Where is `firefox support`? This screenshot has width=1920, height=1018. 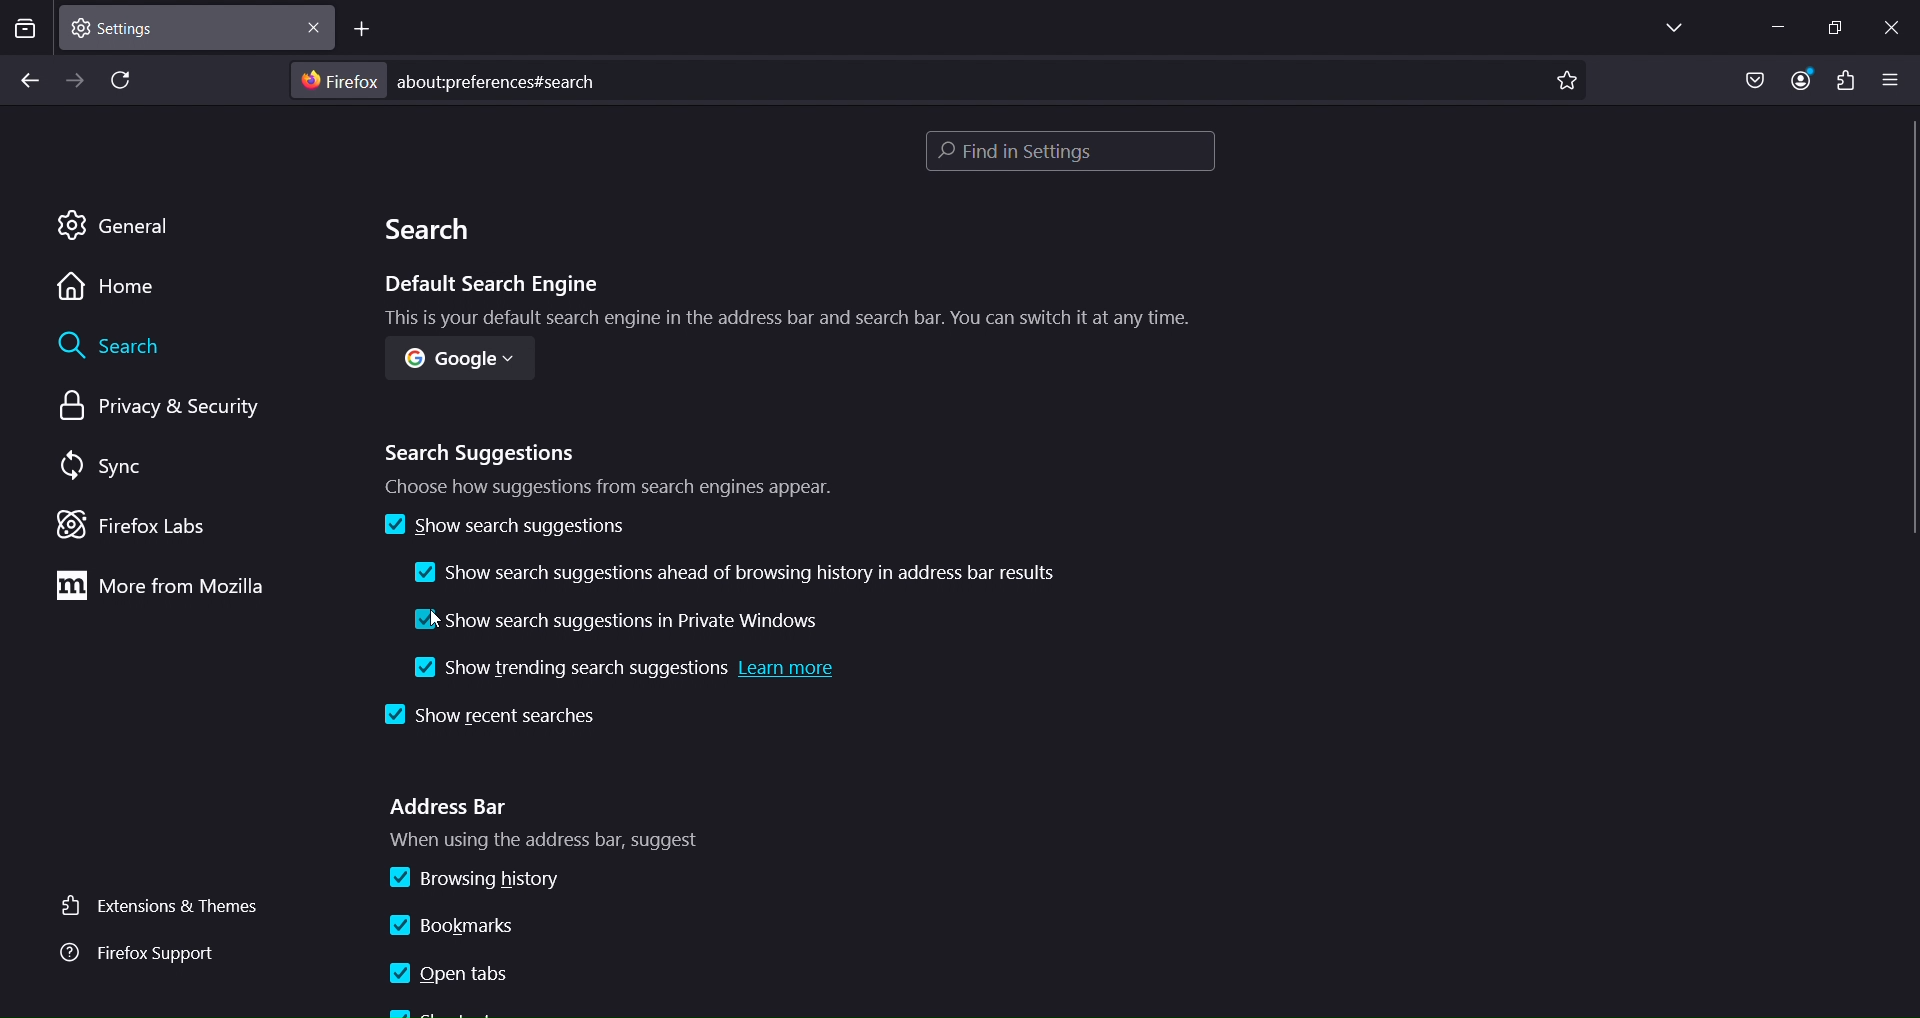
firefox support is located at coordinates (148, 953).